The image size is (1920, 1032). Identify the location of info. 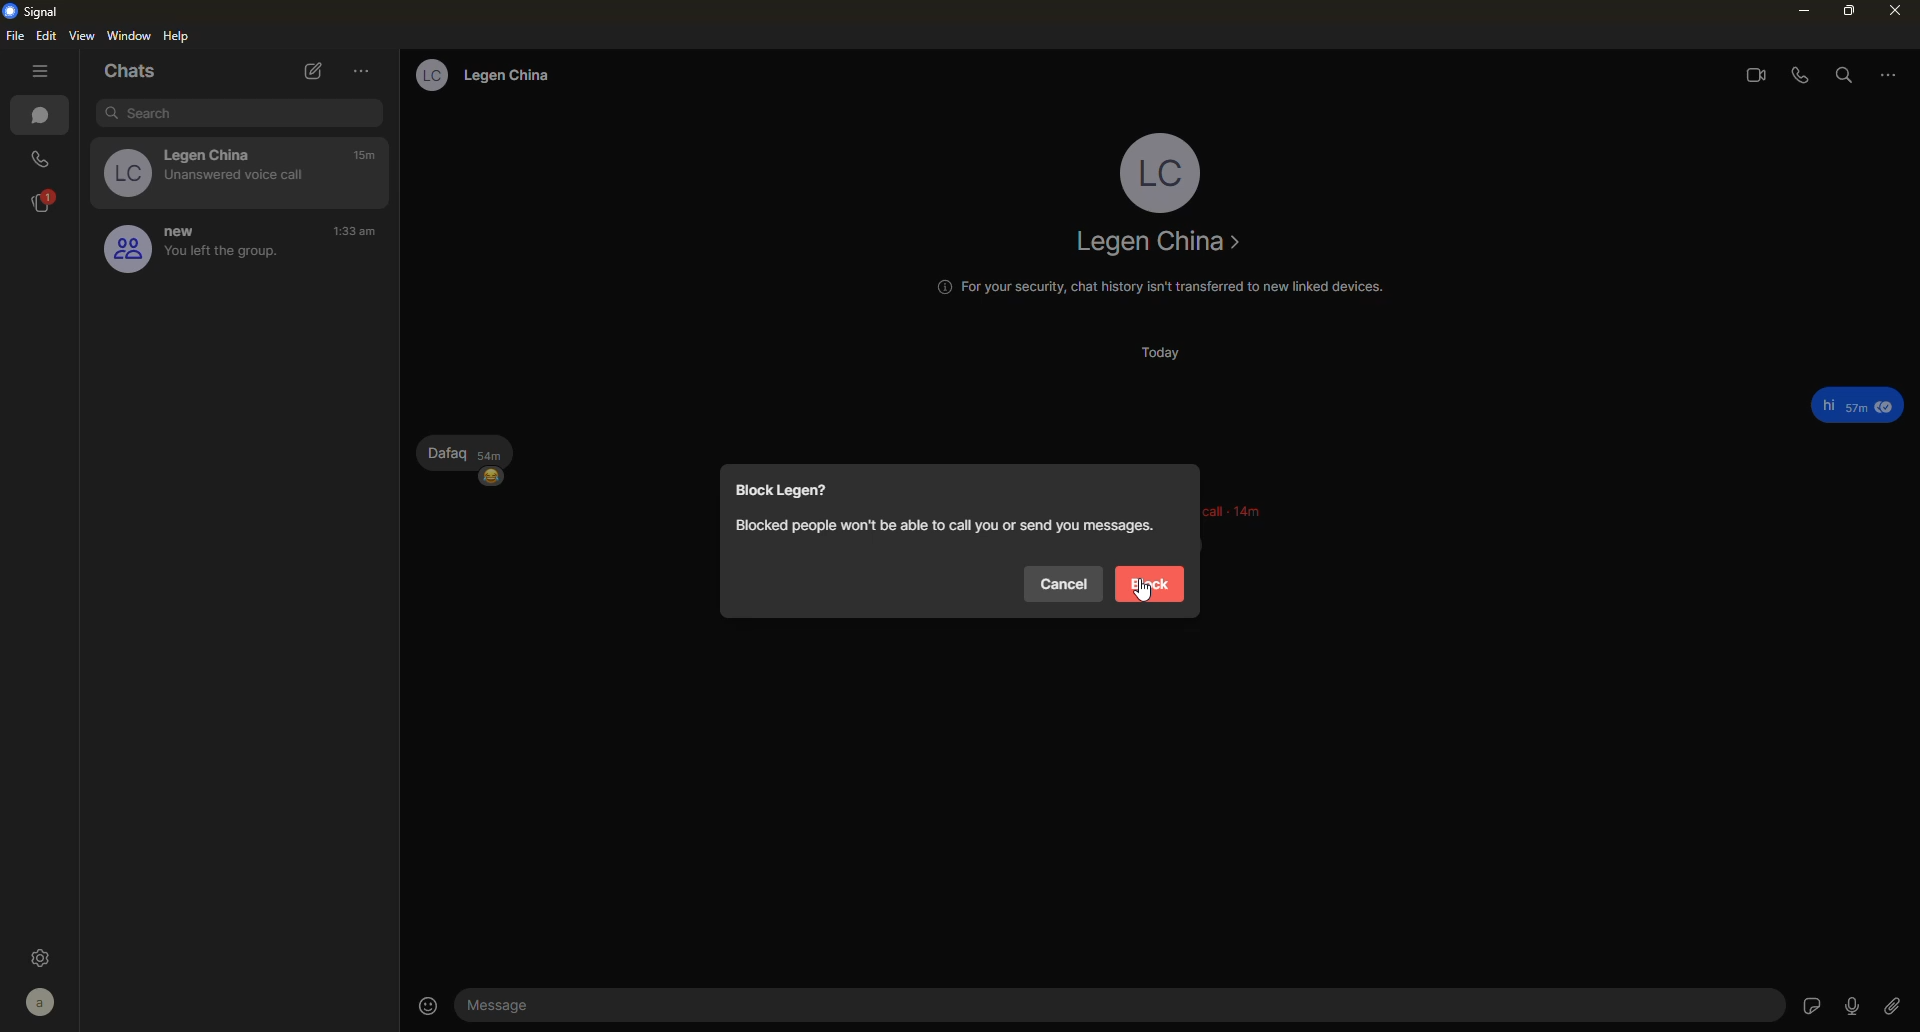
(941, 525).